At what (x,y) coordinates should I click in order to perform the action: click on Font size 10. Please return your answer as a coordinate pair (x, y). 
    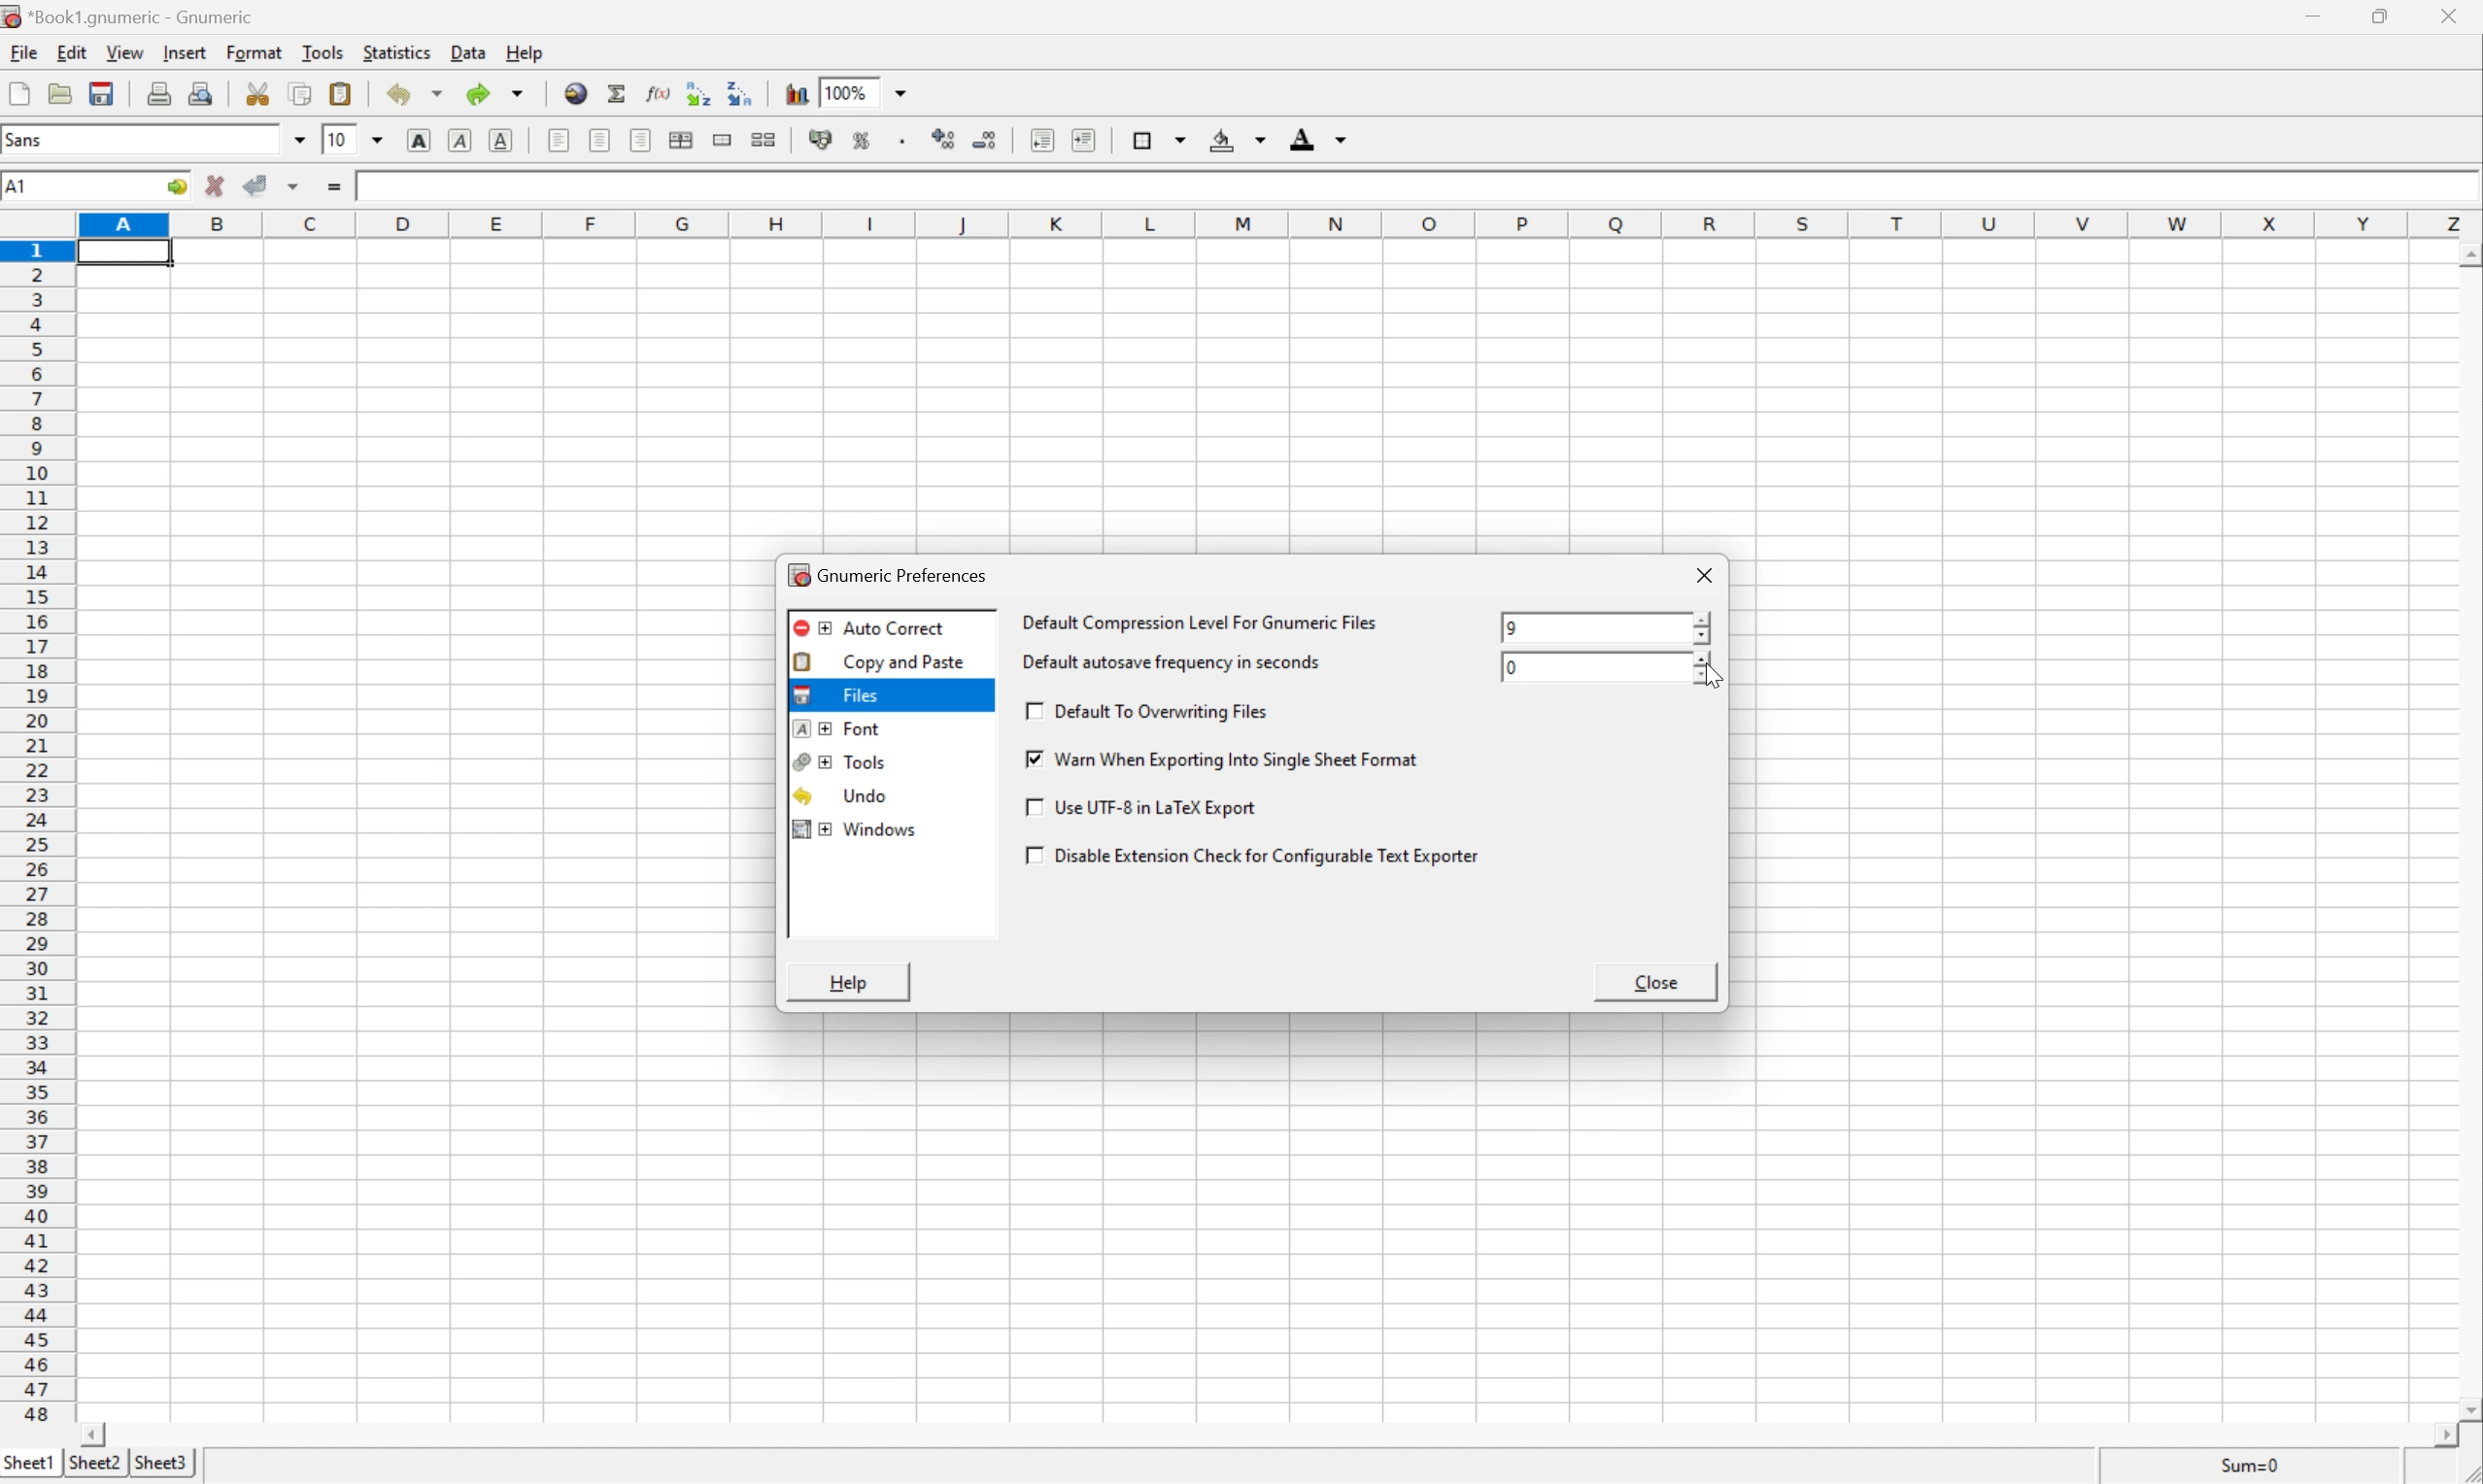
    Looking at the image, I should click on (357, 141).